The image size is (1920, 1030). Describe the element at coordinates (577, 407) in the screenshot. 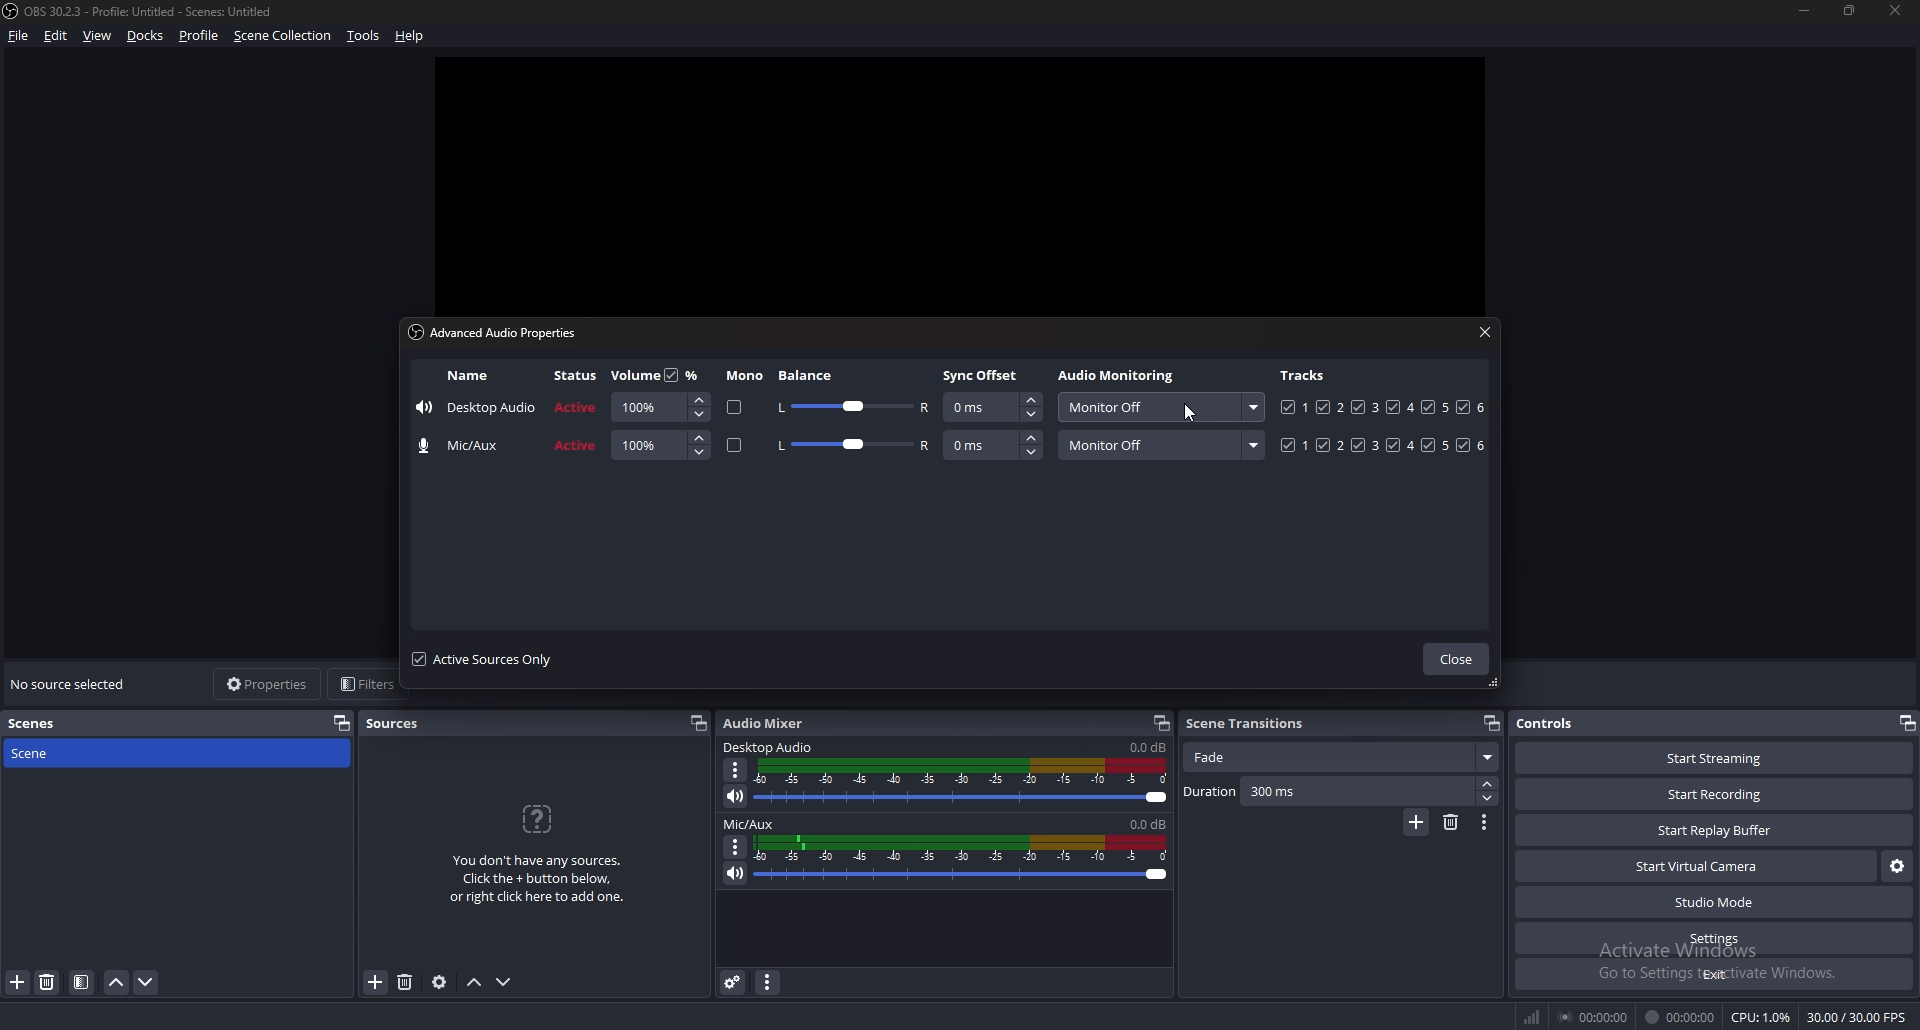

I see `status` at that location.